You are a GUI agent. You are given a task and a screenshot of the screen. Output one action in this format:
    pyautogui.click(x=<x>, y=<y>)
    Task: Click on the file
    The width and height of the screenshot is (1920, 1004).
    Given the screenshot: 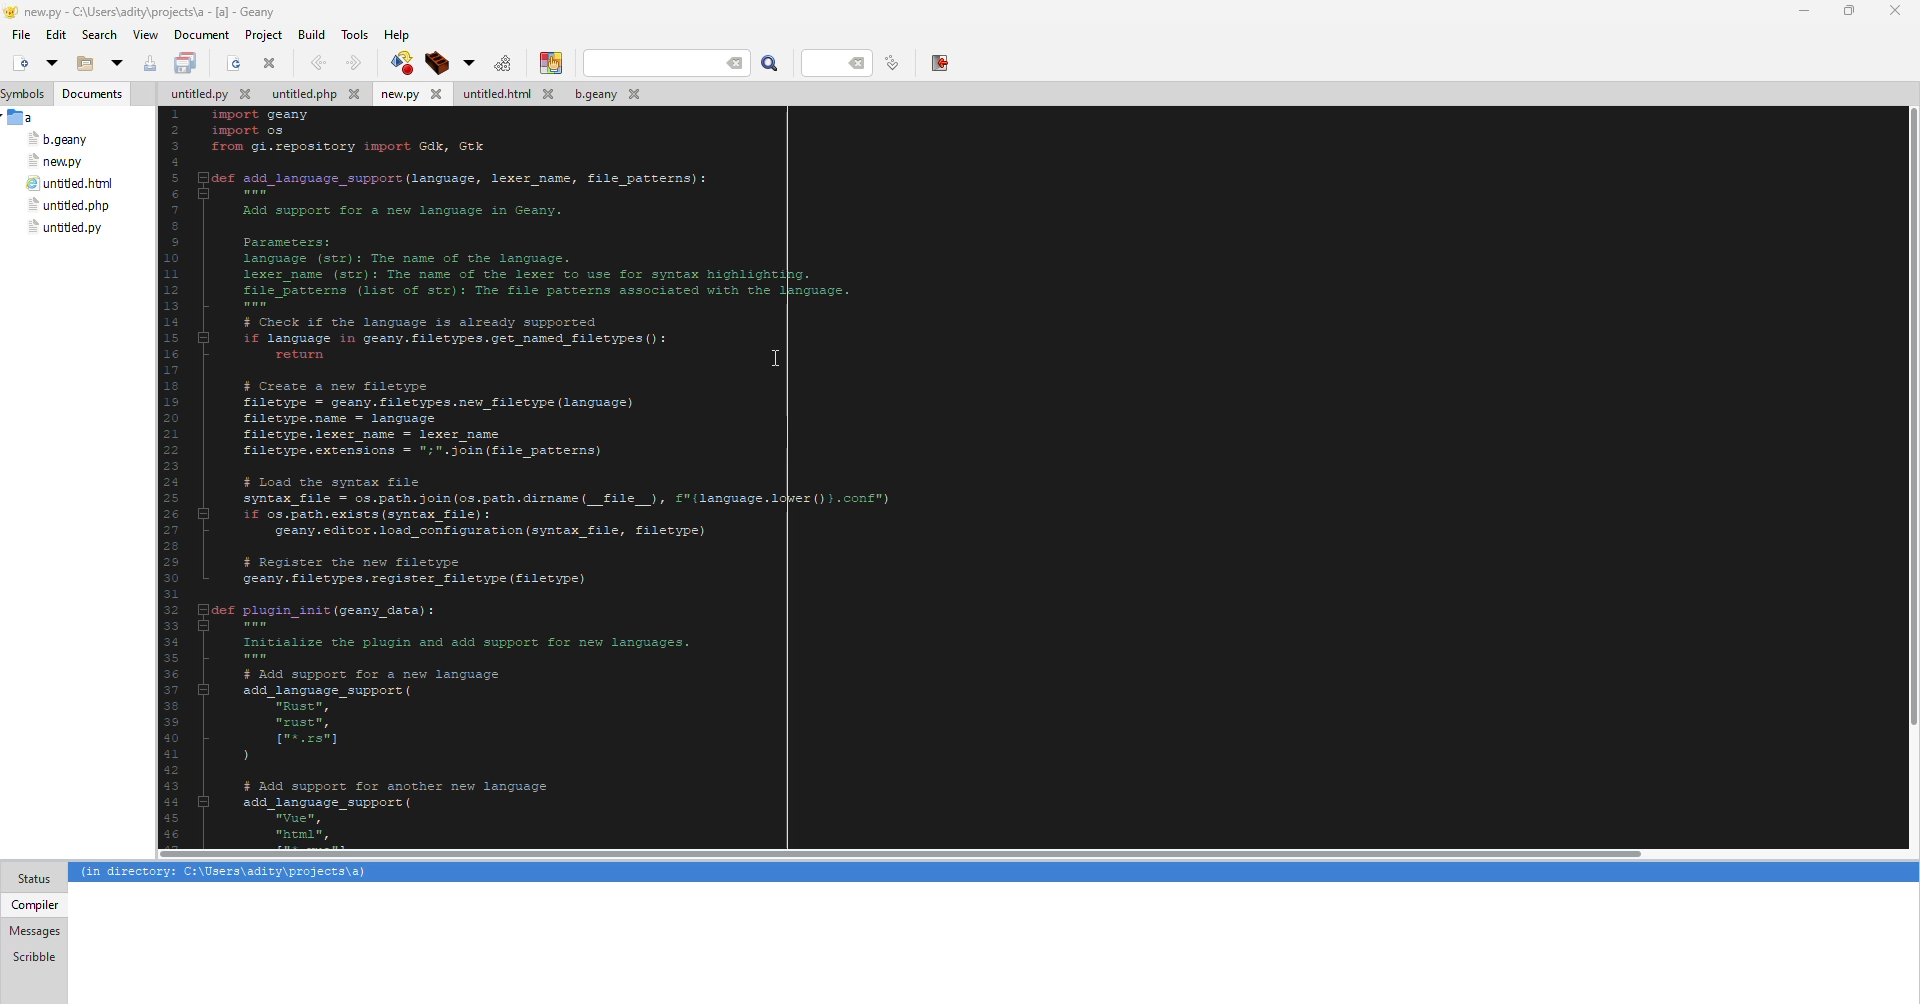 What is the action you would take?
    pyautogui.click(x=55, y=139)
    